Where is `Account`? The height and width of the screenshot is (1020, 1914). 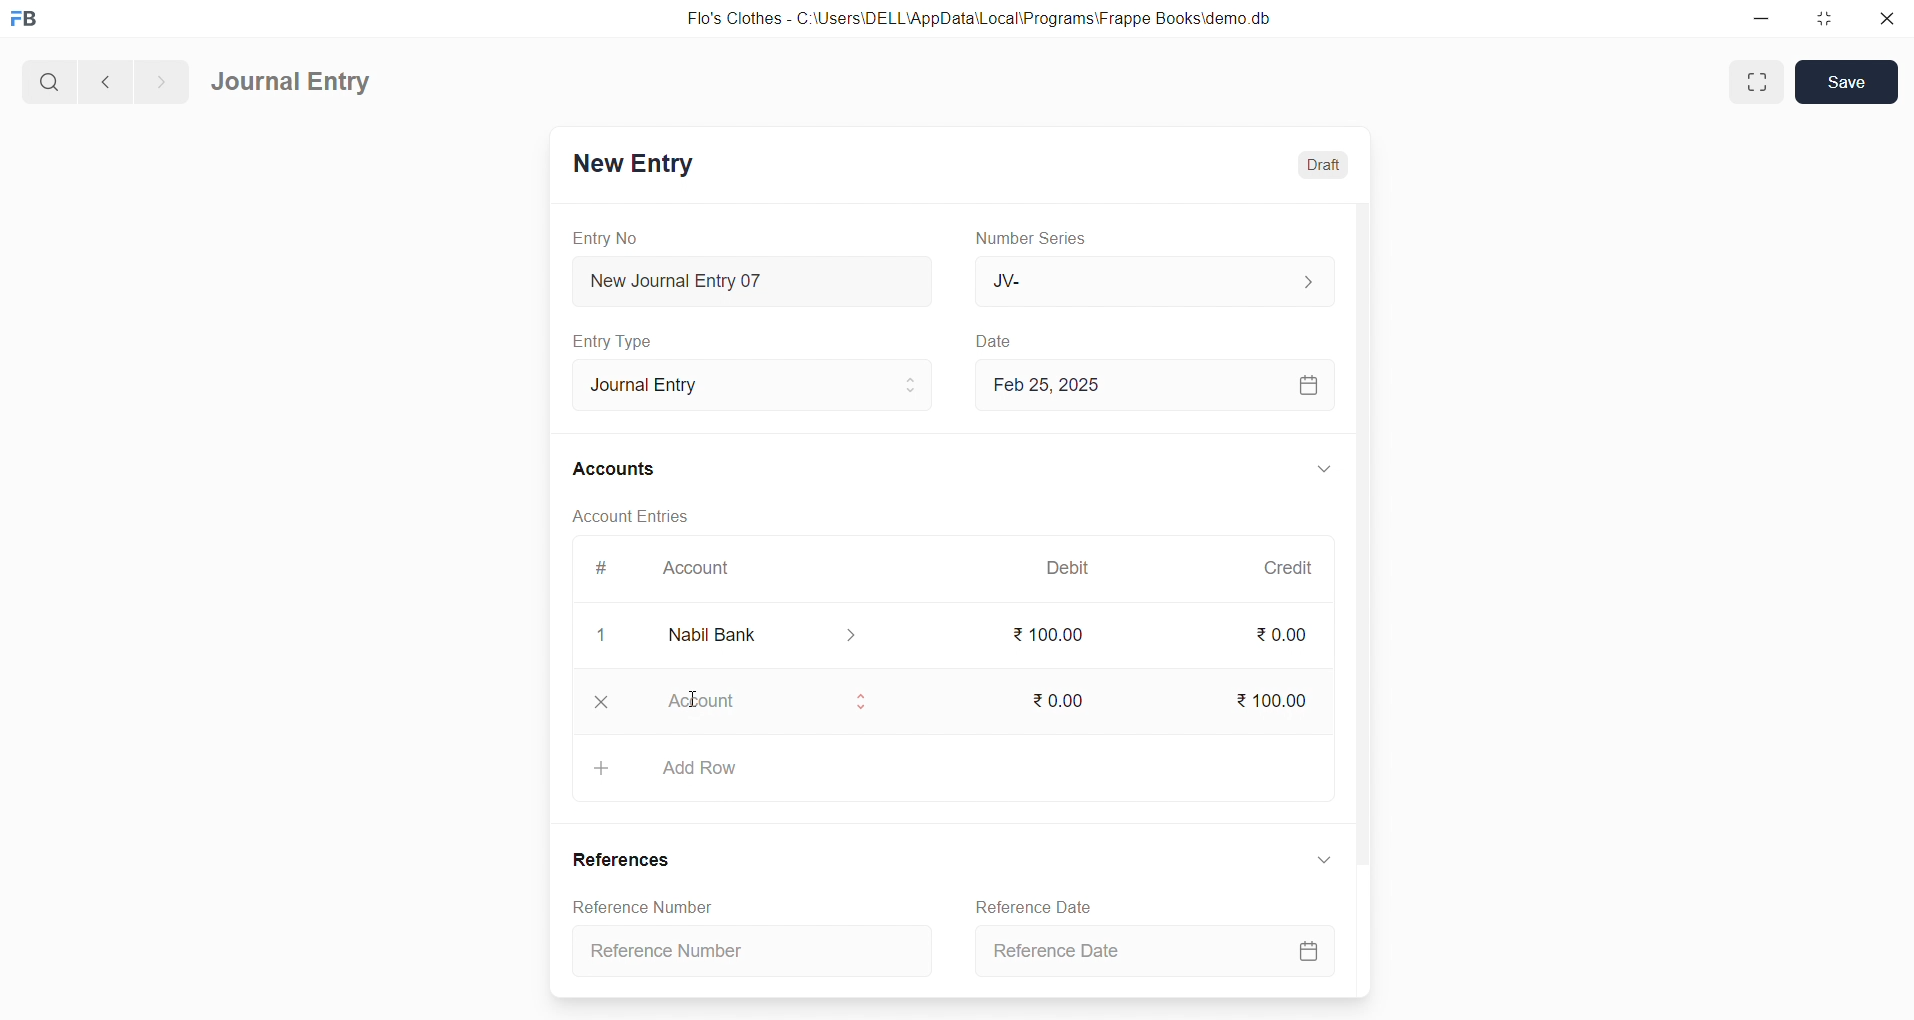
Account is located at coordinates (772, 697).